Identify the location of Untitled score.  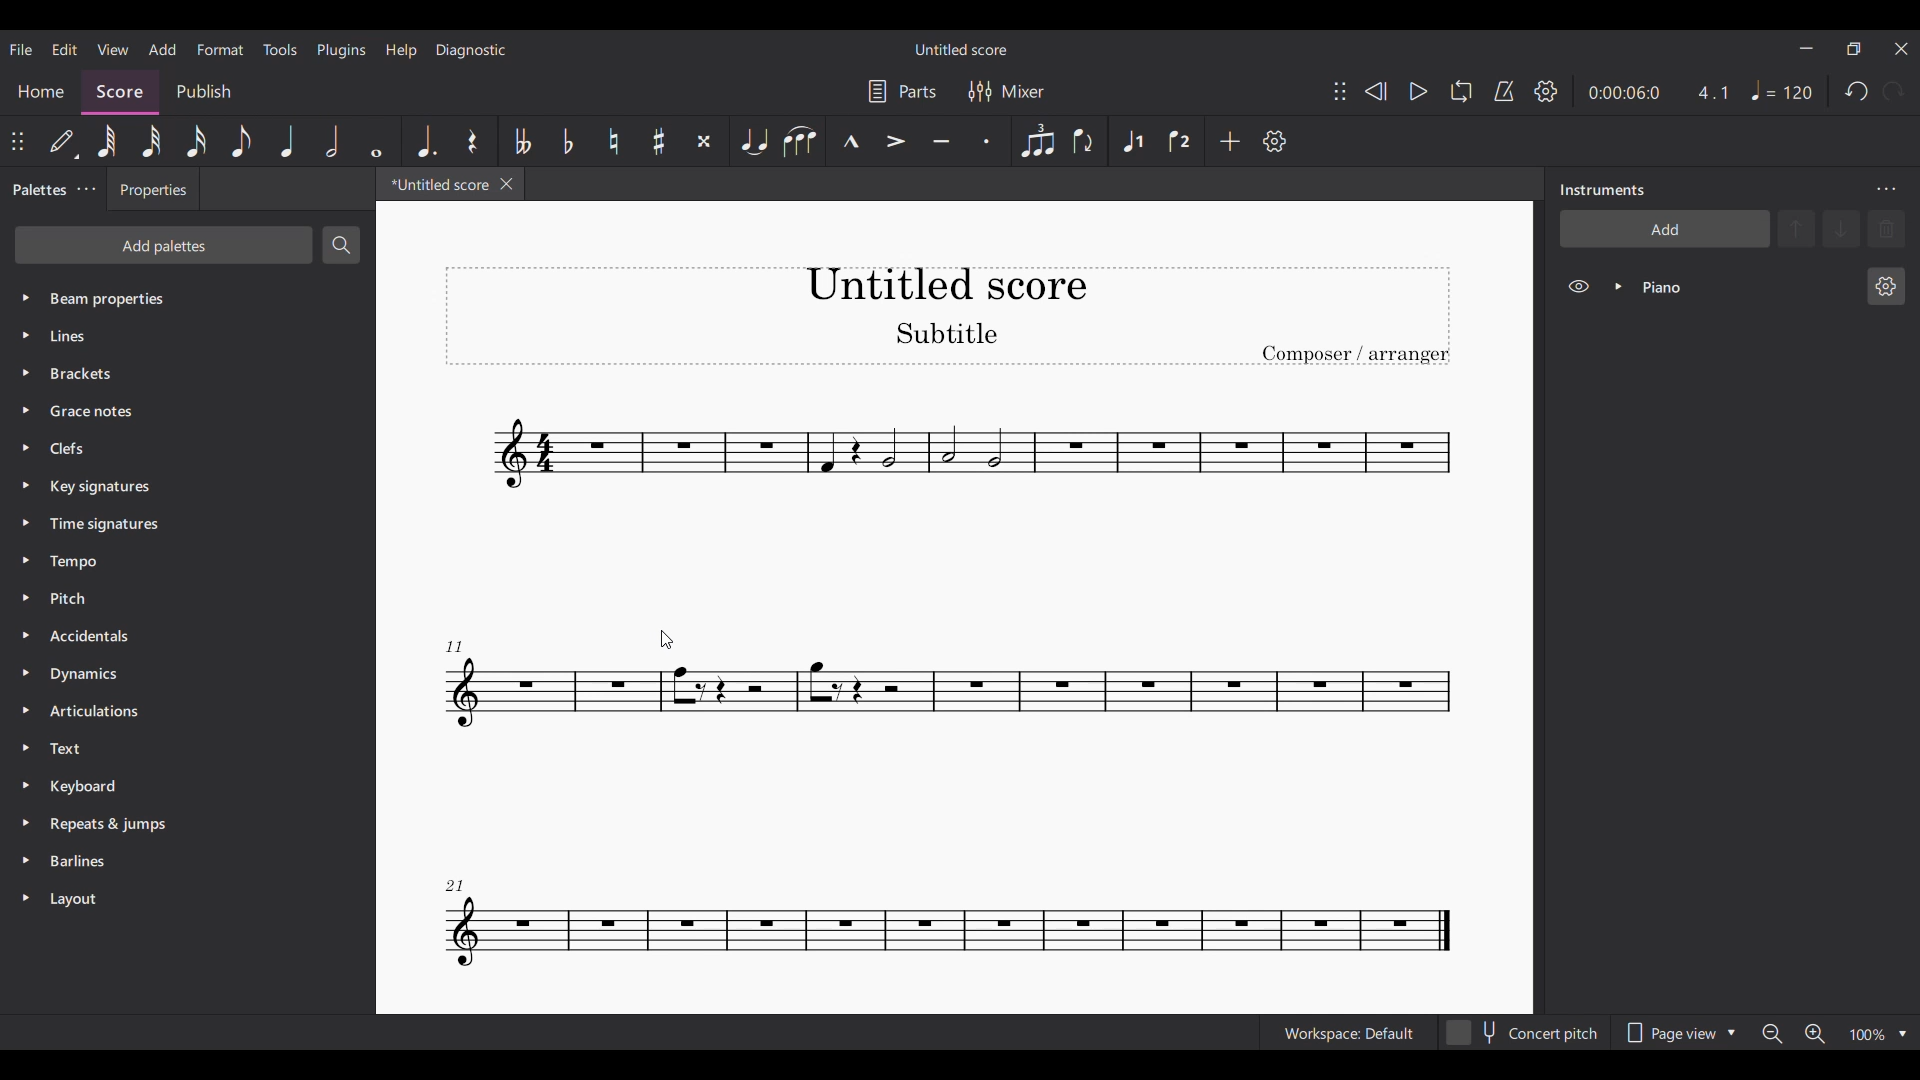
(960, 49).